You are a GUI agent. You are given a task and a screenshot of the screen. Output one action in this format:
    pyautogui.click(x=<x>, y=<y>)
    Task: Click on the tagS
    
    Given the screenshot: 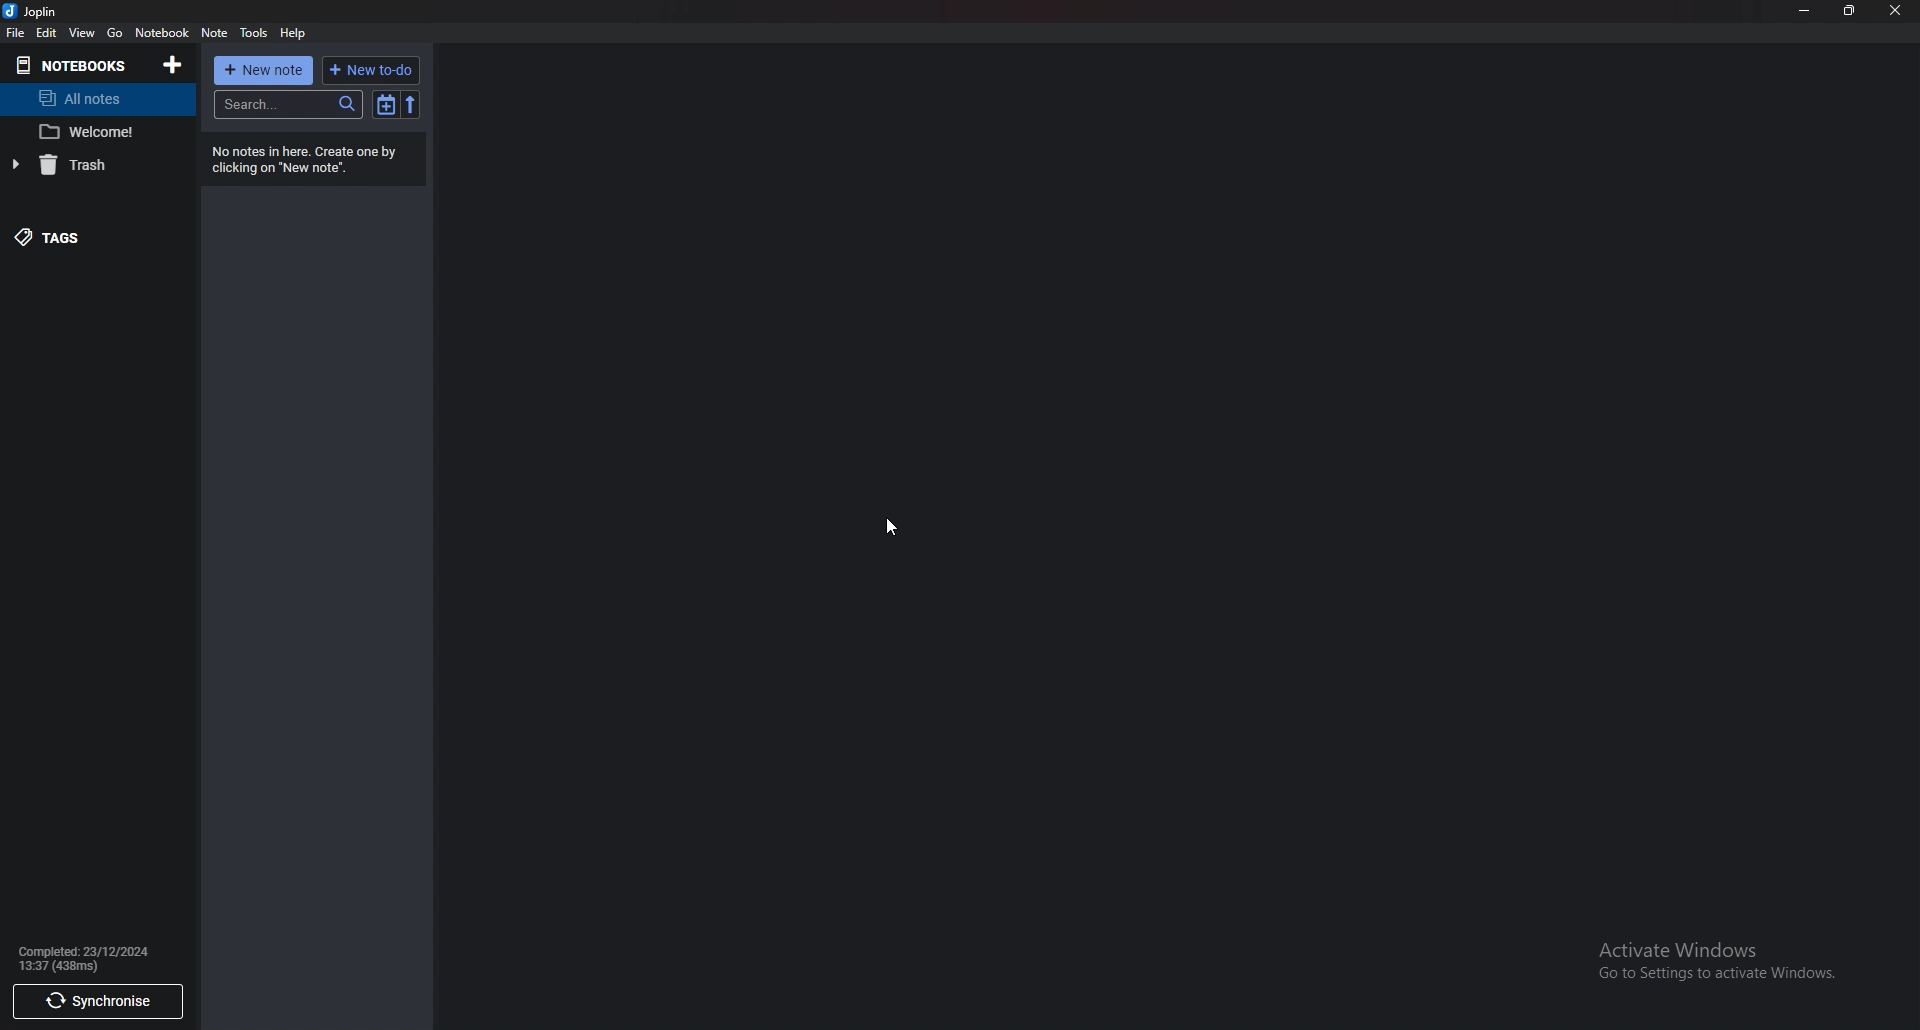 What is the action you would take?
    pyautogui.click(x=77, y=239)
    